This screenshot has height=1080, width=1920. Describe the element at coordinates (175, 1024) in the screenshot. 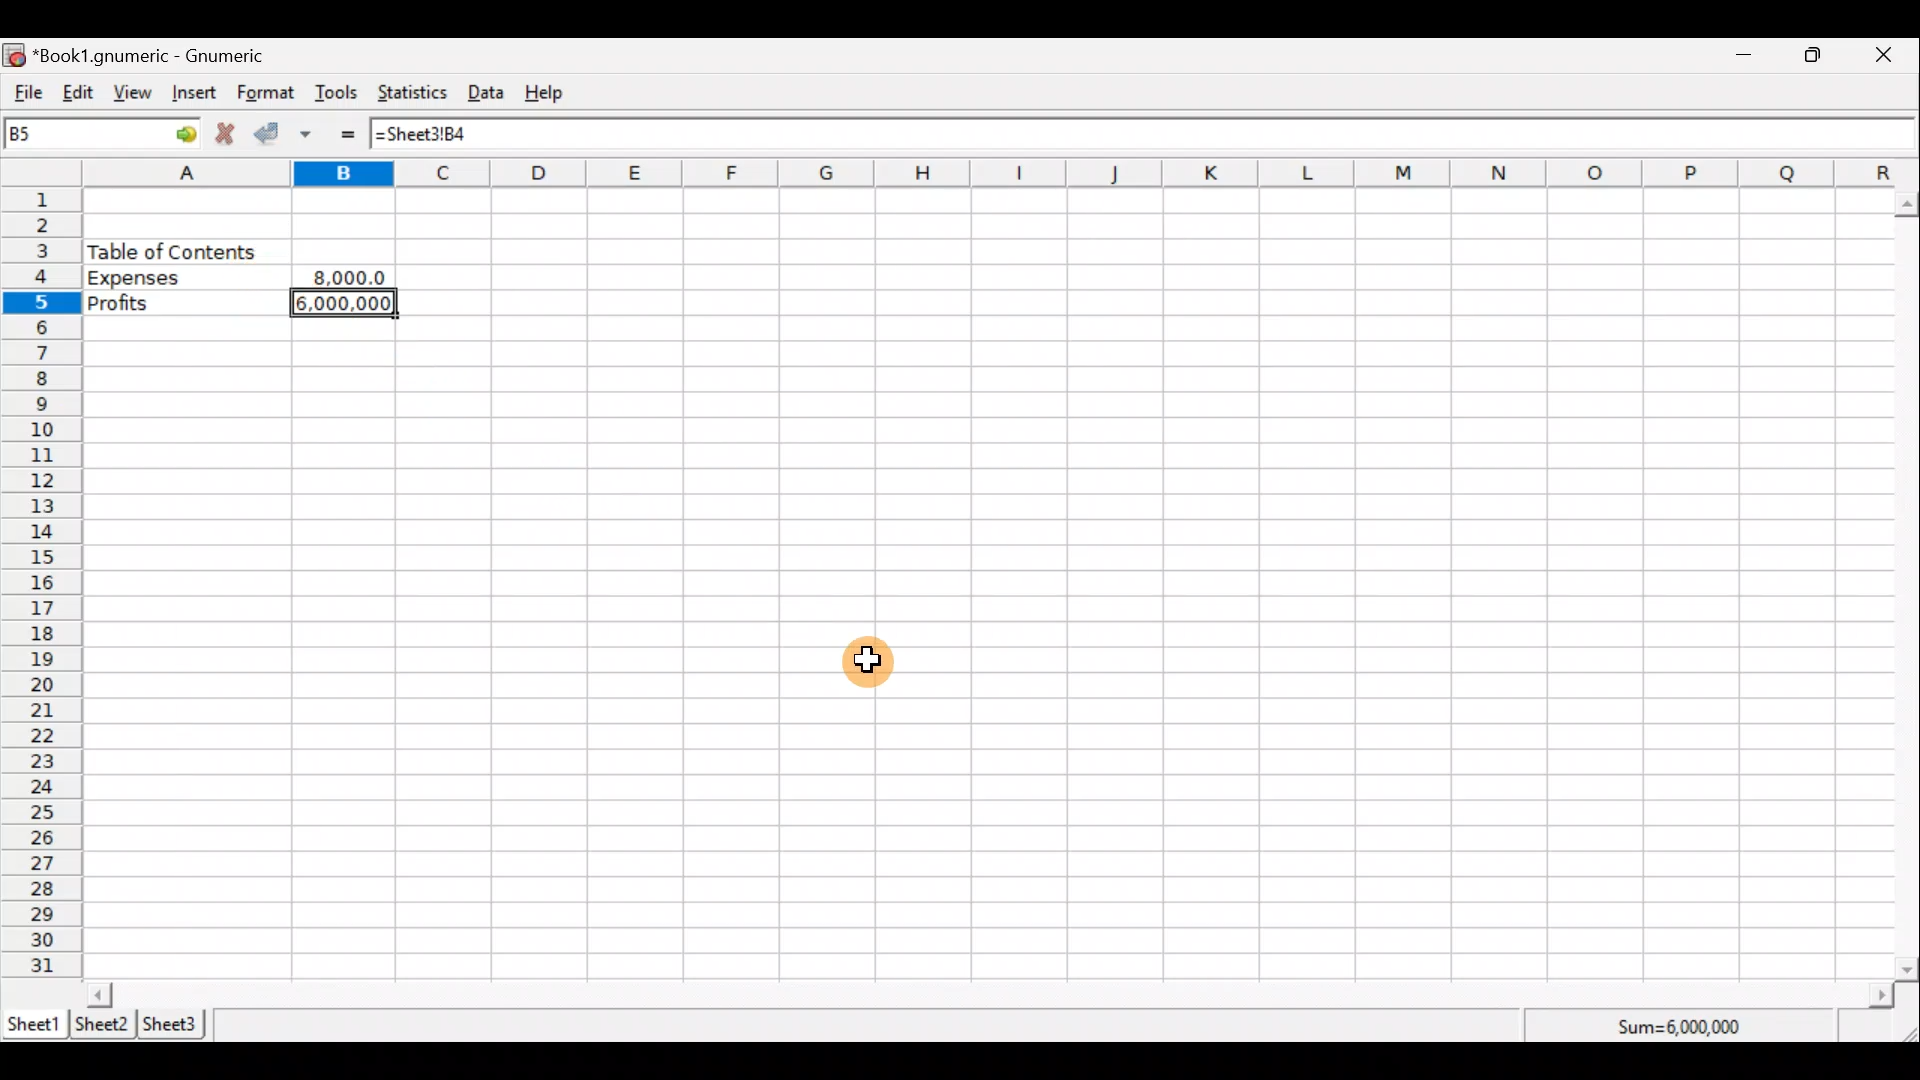

I see `Sheet 3` at that location.